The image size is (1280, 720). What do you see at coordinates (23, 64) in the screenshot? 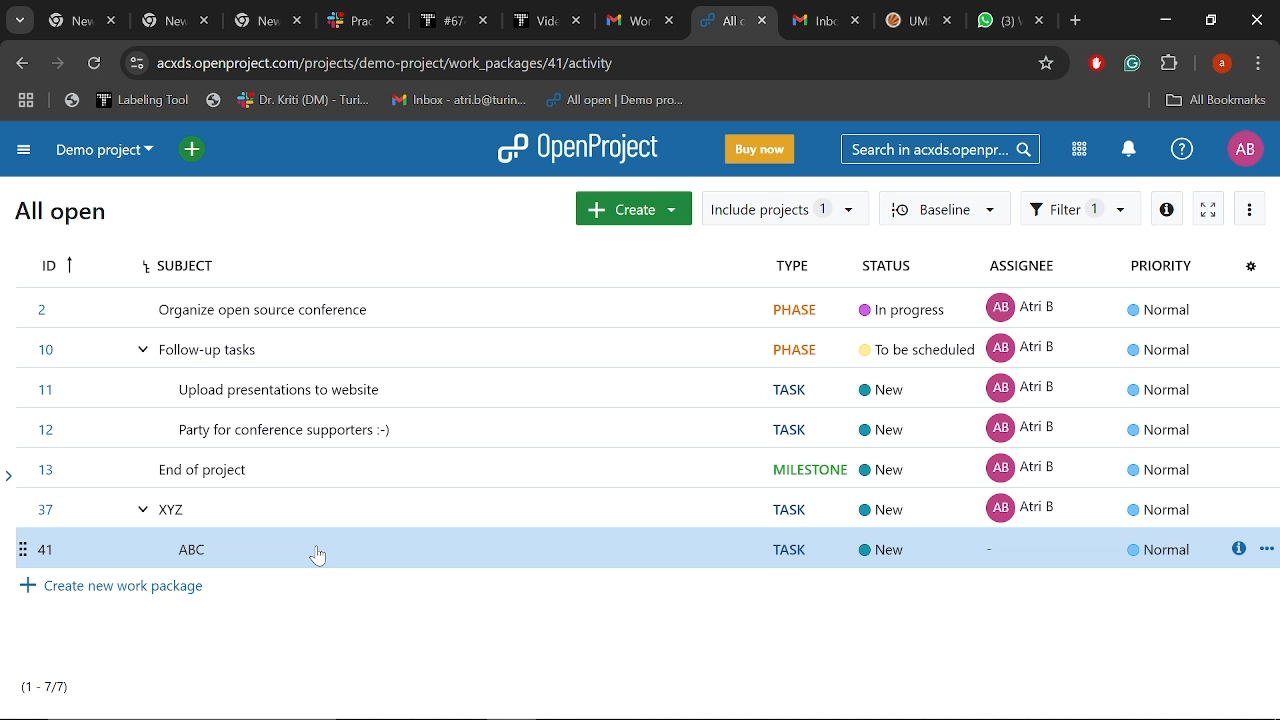
I see `Previous page` at bounding box center [23, 64].